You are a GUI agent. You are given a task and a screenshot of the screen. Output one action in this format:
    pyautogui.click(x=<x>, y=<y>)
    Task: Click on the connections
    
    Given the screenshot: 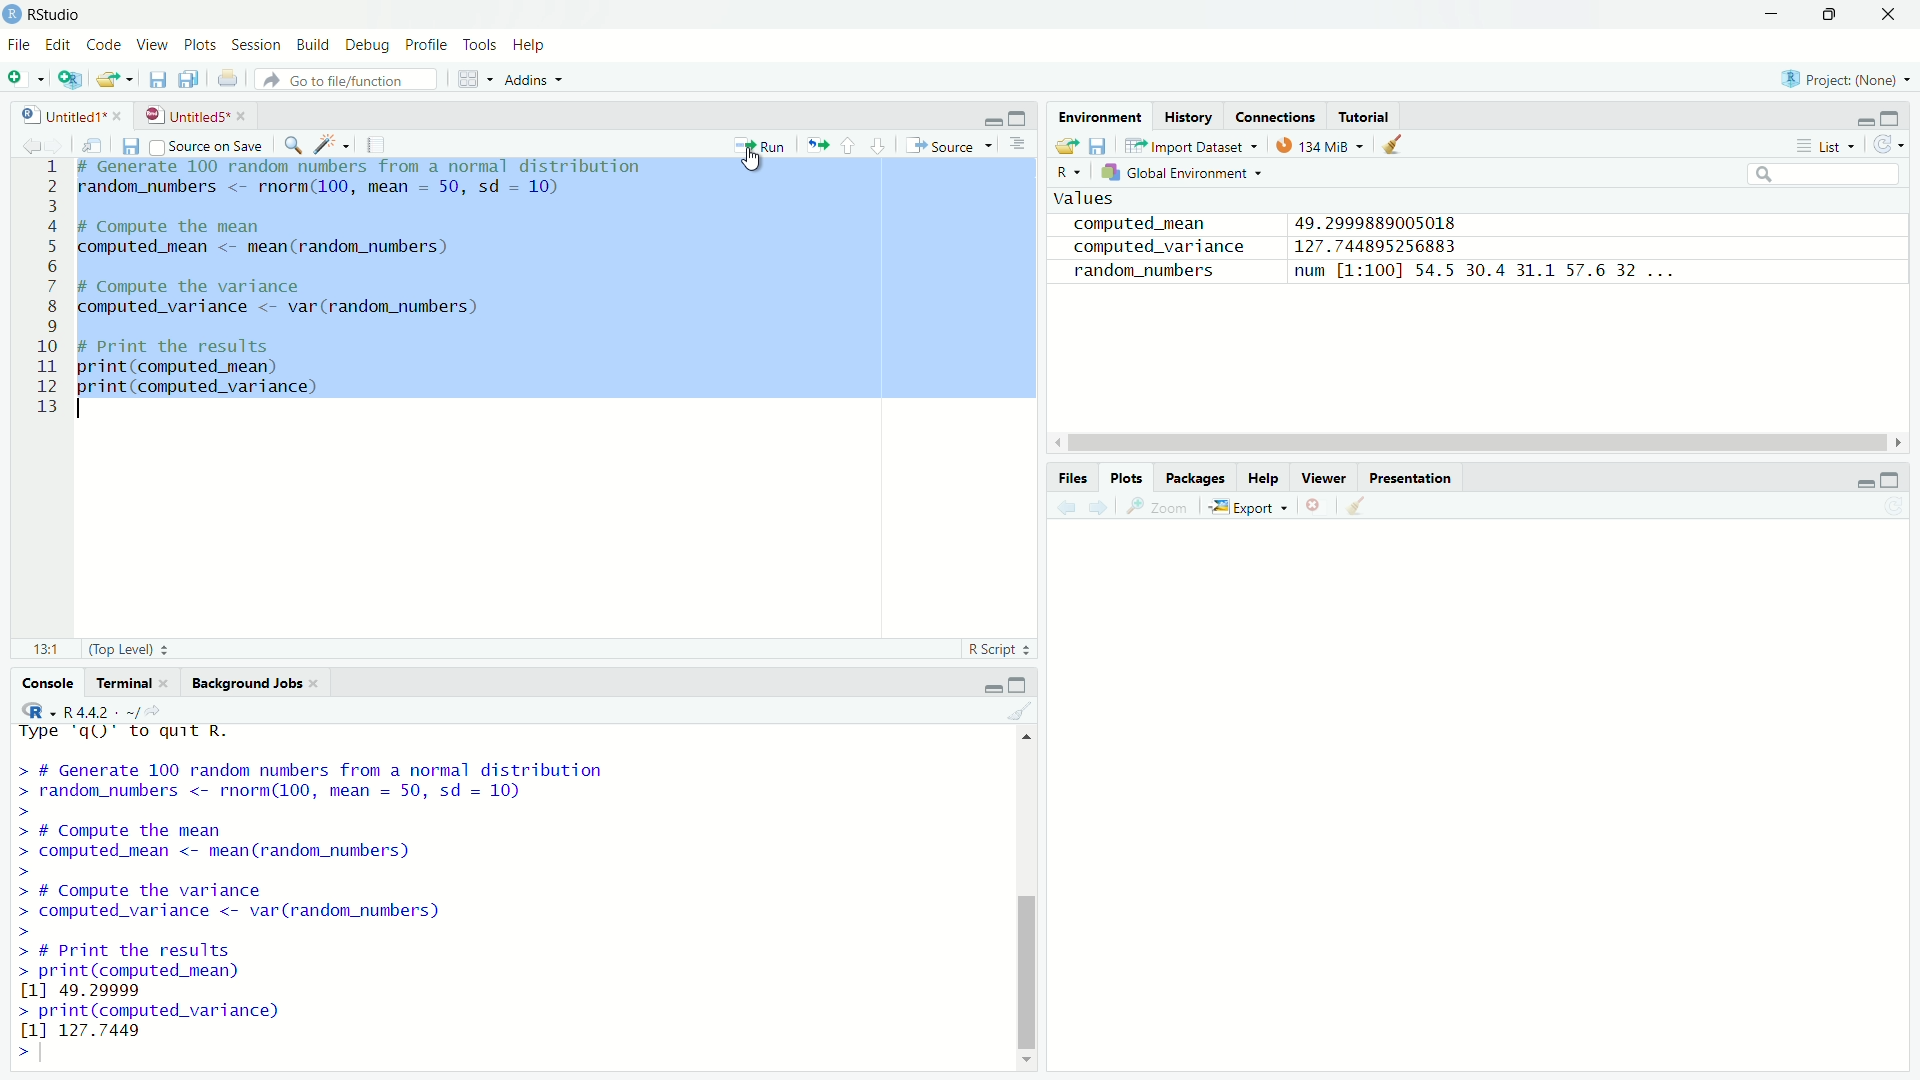 What is the action you would take?
    pyautogui.click(x=1275, y=118)
    